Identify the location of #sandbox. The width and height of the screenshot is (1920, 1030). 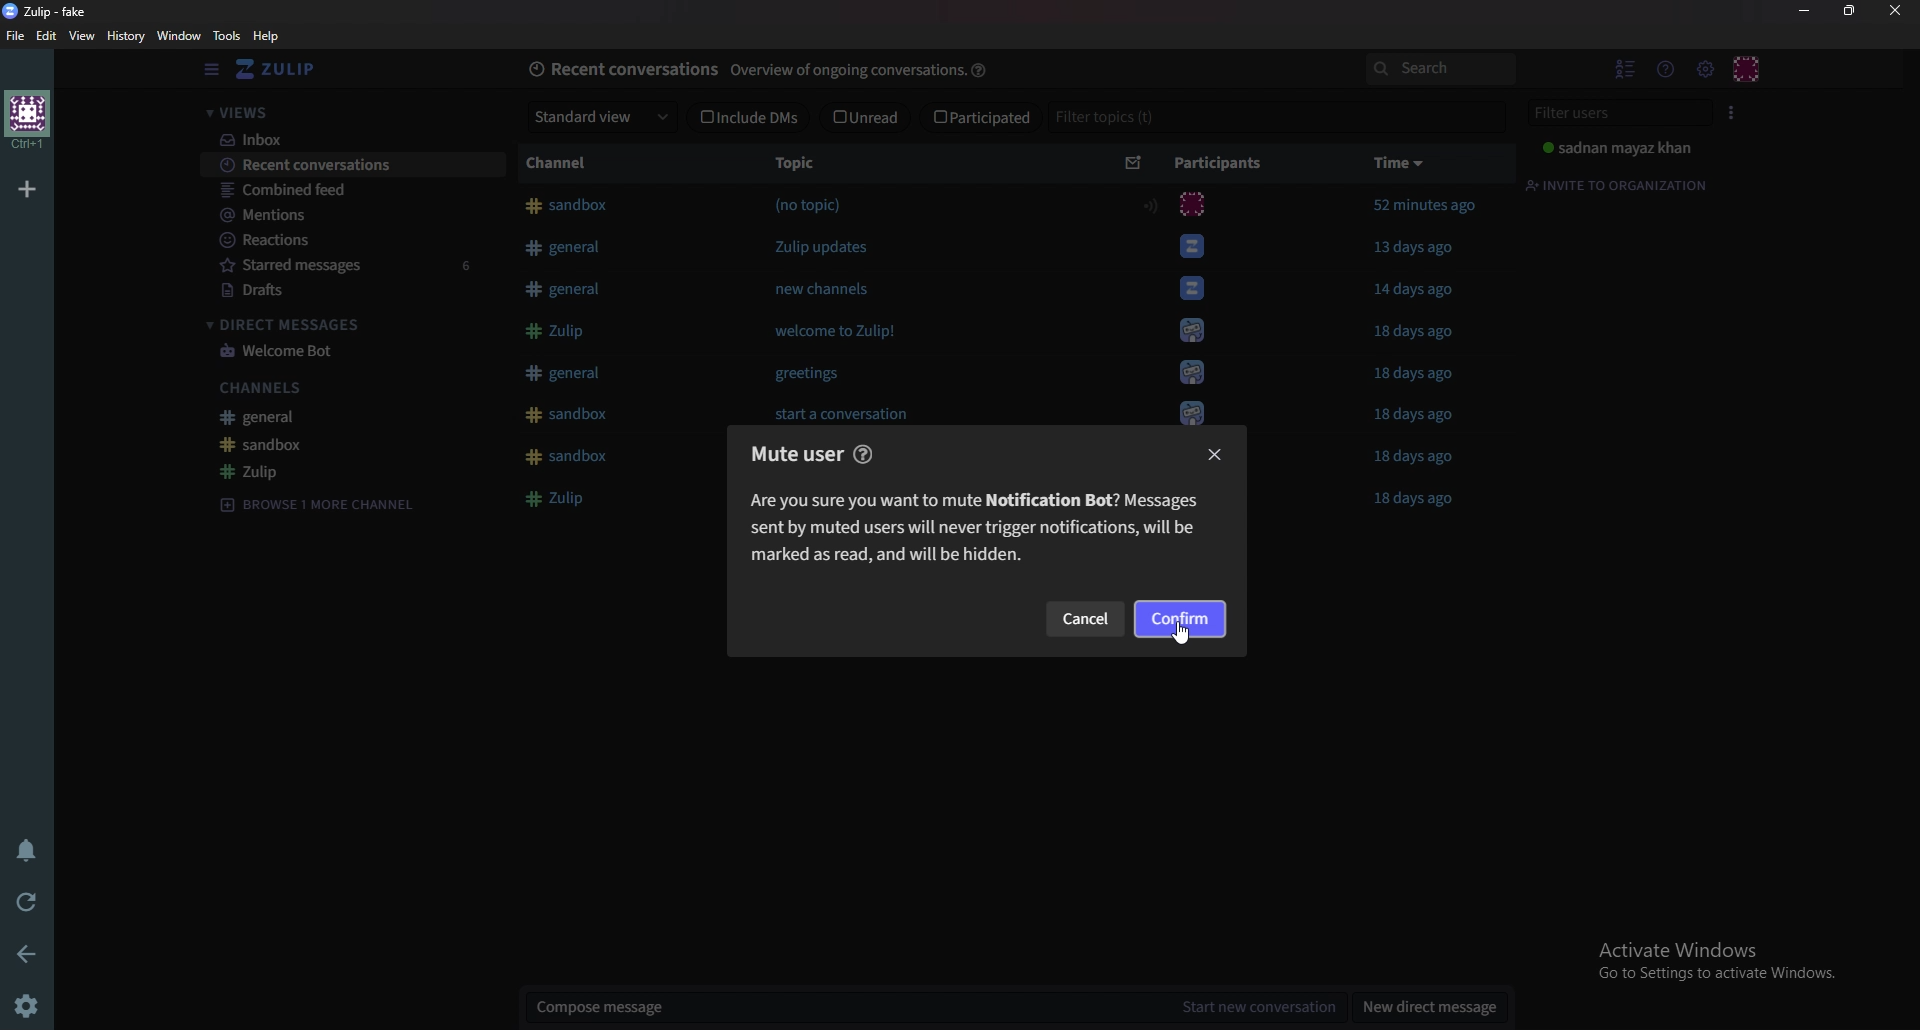
(569, 207).